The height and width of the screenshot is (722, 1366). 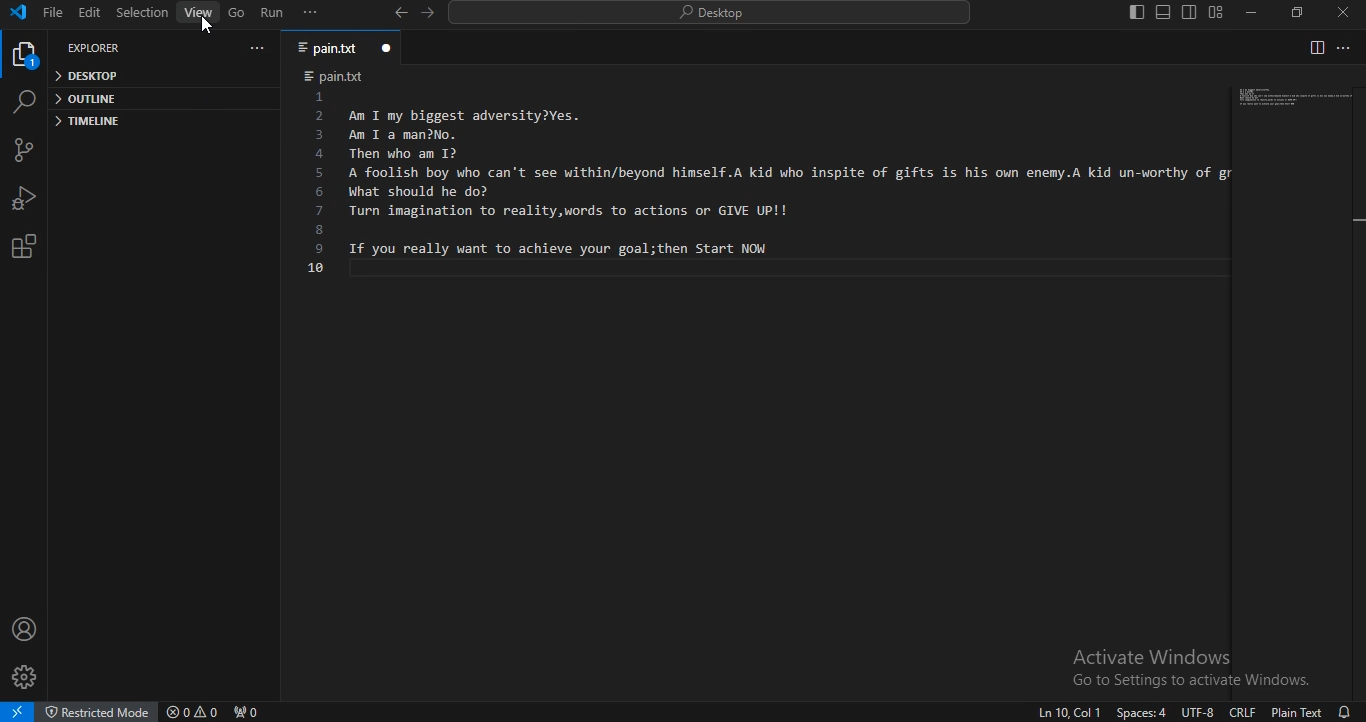 What do you see at coordinates (87, 123) in the screenshot?
I see `timeline` at bounding box center [87, 123].